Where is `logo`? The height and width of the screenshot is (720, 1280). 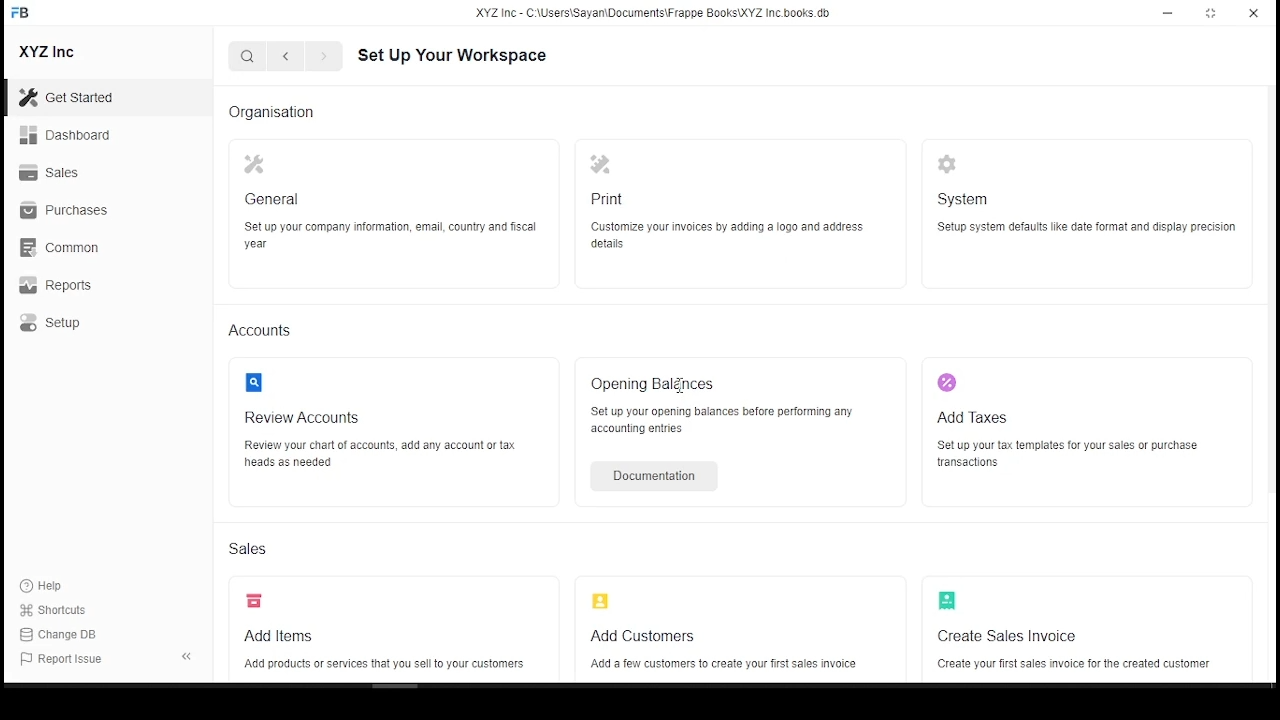
logo is located at coordinates (951, 601).